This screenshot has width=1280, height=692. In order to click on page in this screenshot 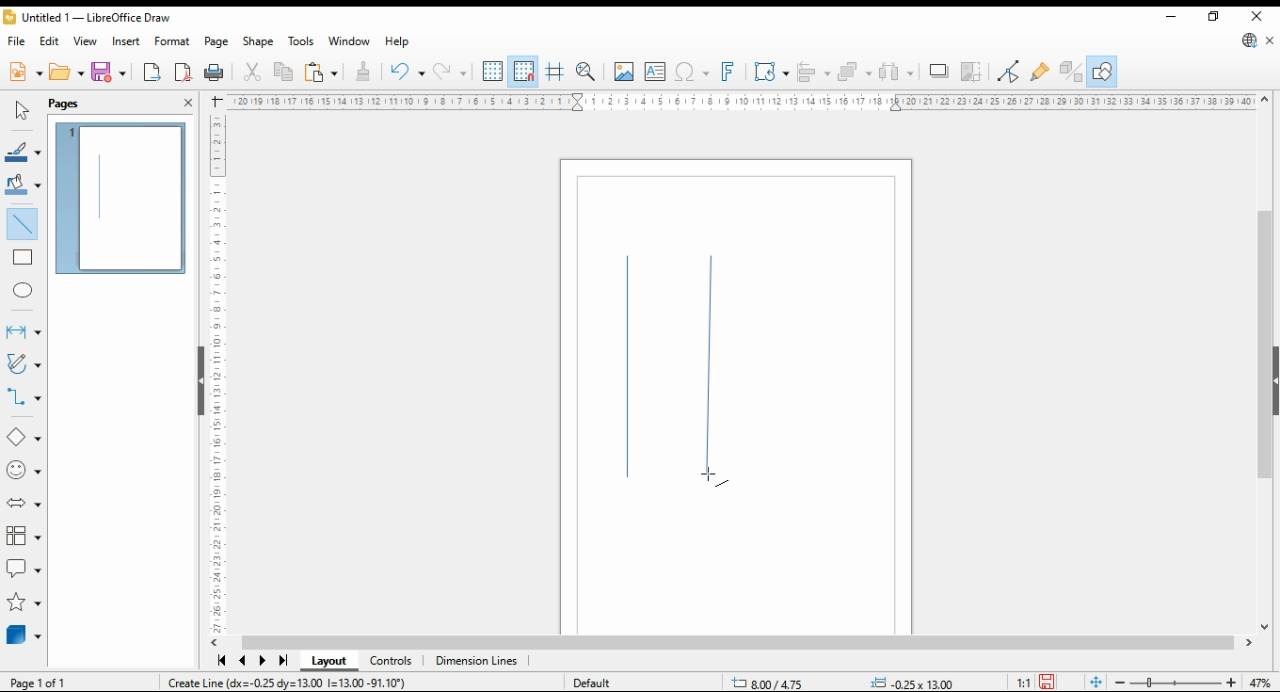, I will do `click(216, 42)`.